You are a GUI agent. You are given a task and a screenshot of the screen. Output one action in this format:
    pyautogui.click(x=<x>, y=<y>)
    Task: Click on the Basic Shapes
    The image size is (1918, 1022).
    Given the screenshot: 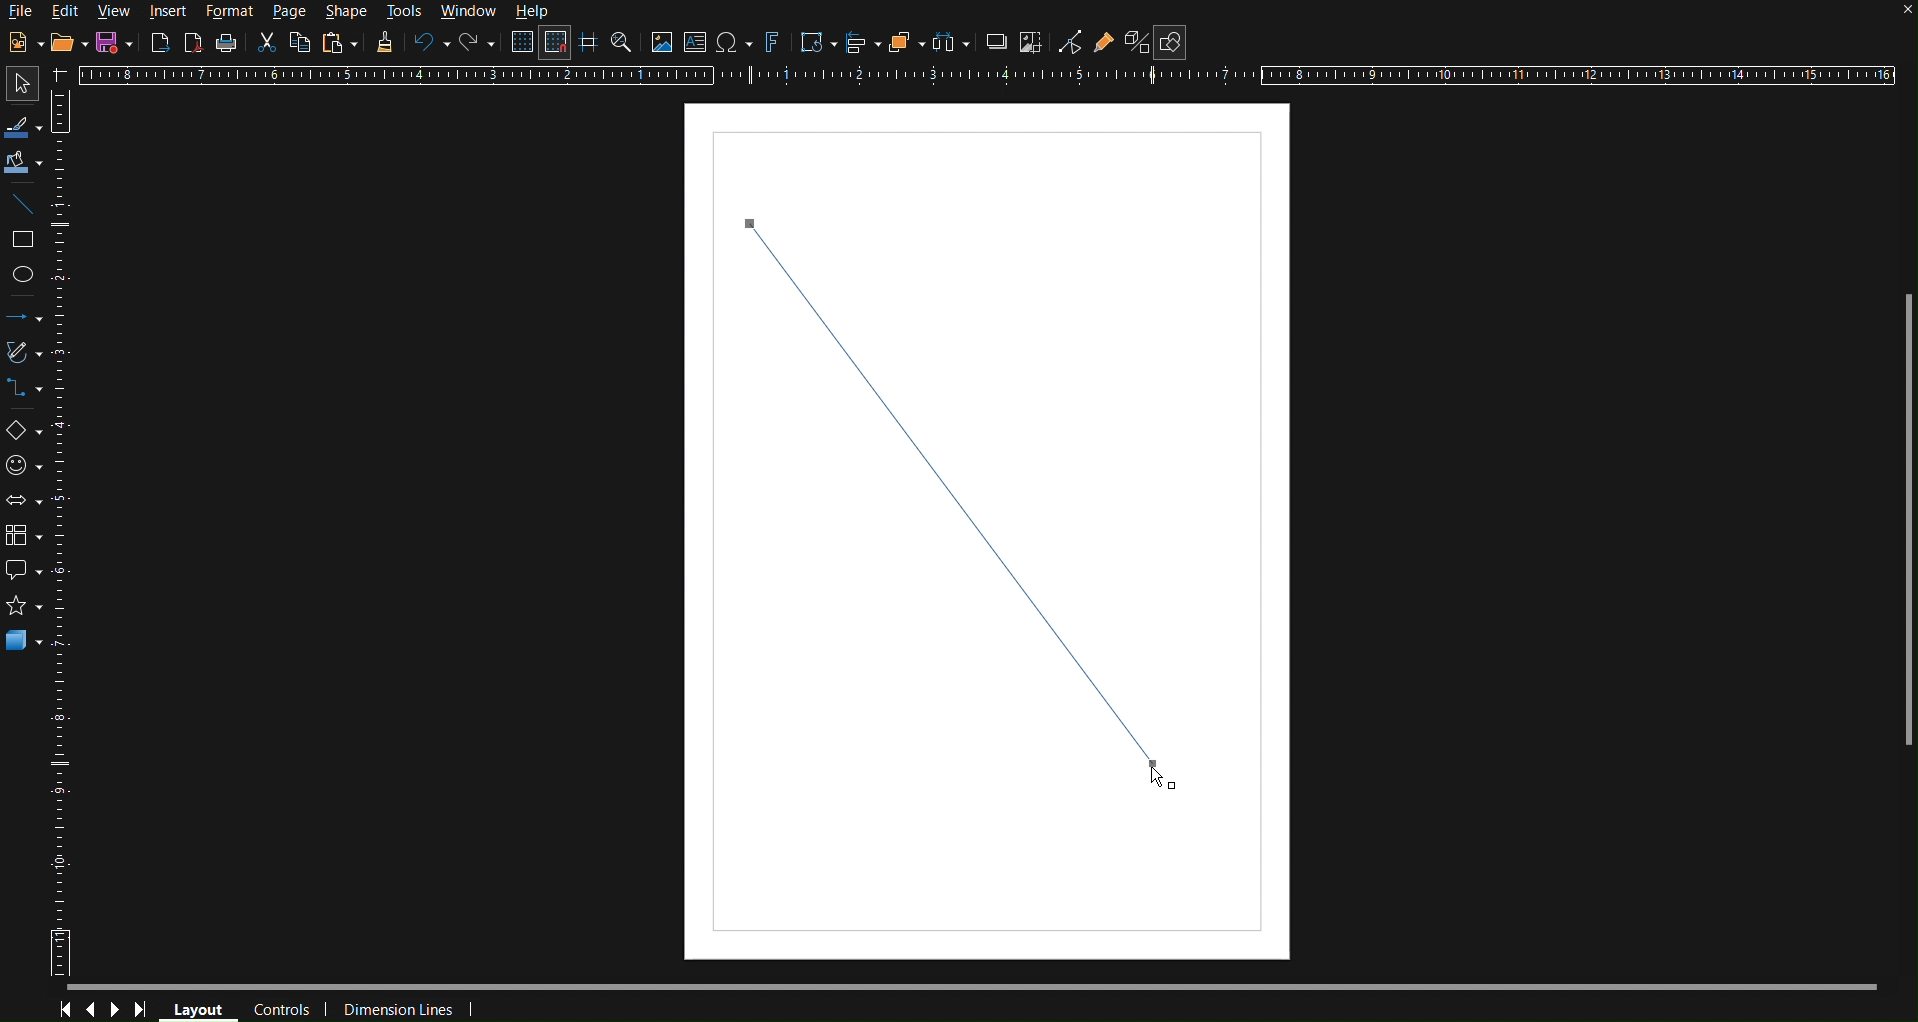 What is the action you would take?
    pyautogui.click(x=25, y=430)
    